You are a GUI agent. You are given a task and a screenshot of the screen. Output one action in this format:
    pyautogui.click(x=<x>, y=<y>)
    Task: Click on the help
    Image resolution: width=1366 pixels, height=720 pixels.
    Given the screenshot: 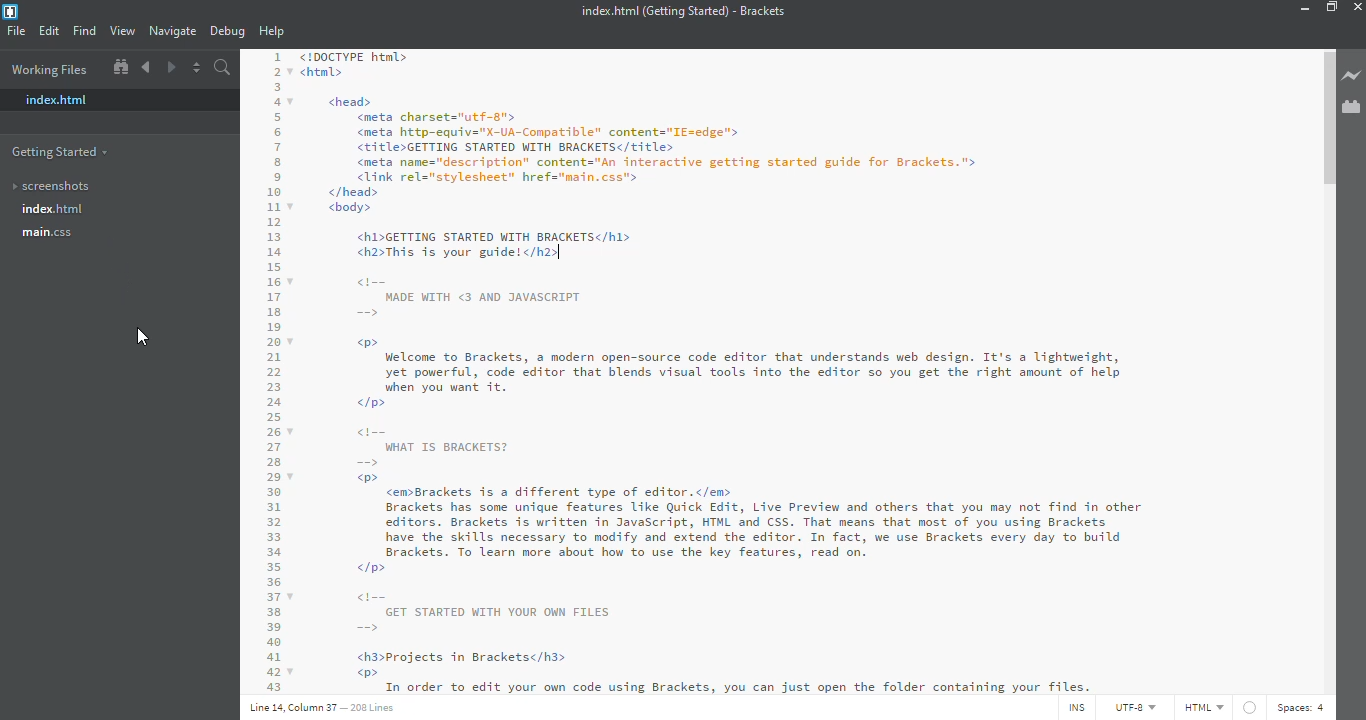 What is the action you would take?
    pyautogui.click(x=272, y=31)
    